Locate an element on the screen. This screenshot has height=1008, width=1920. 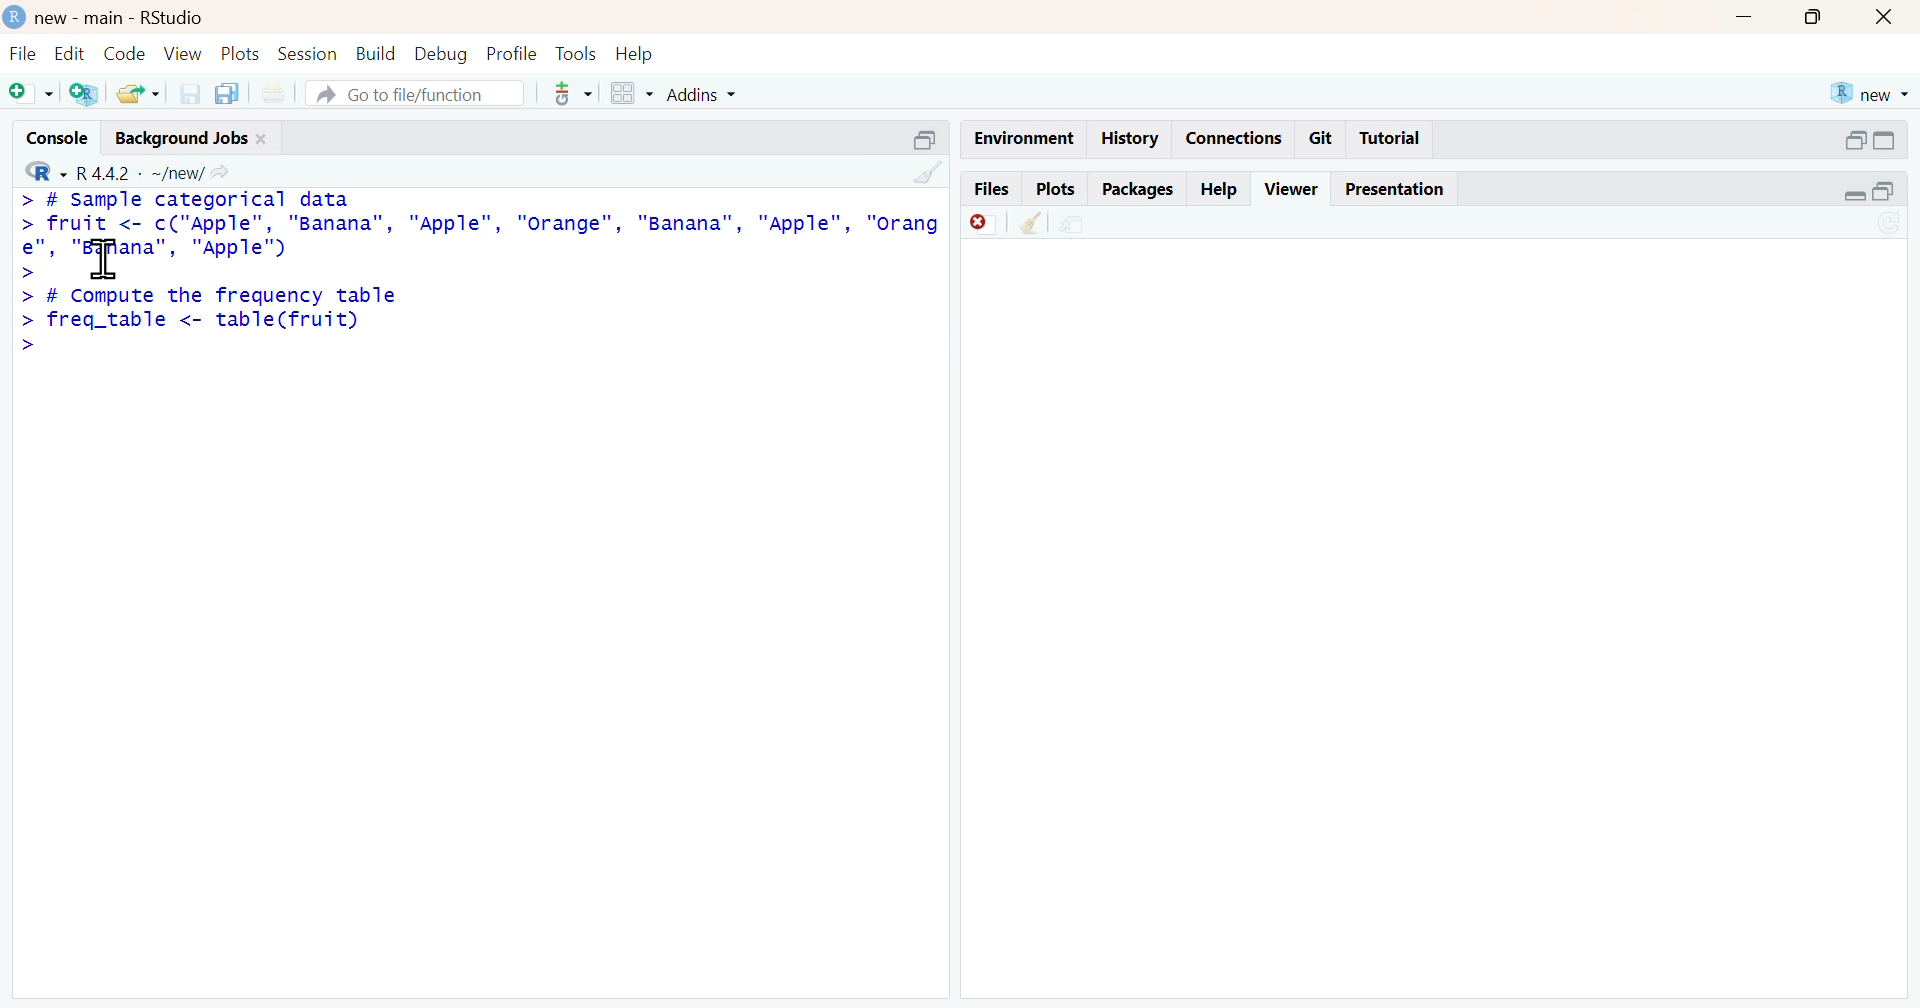
new is located at coordinates (1865, 94).